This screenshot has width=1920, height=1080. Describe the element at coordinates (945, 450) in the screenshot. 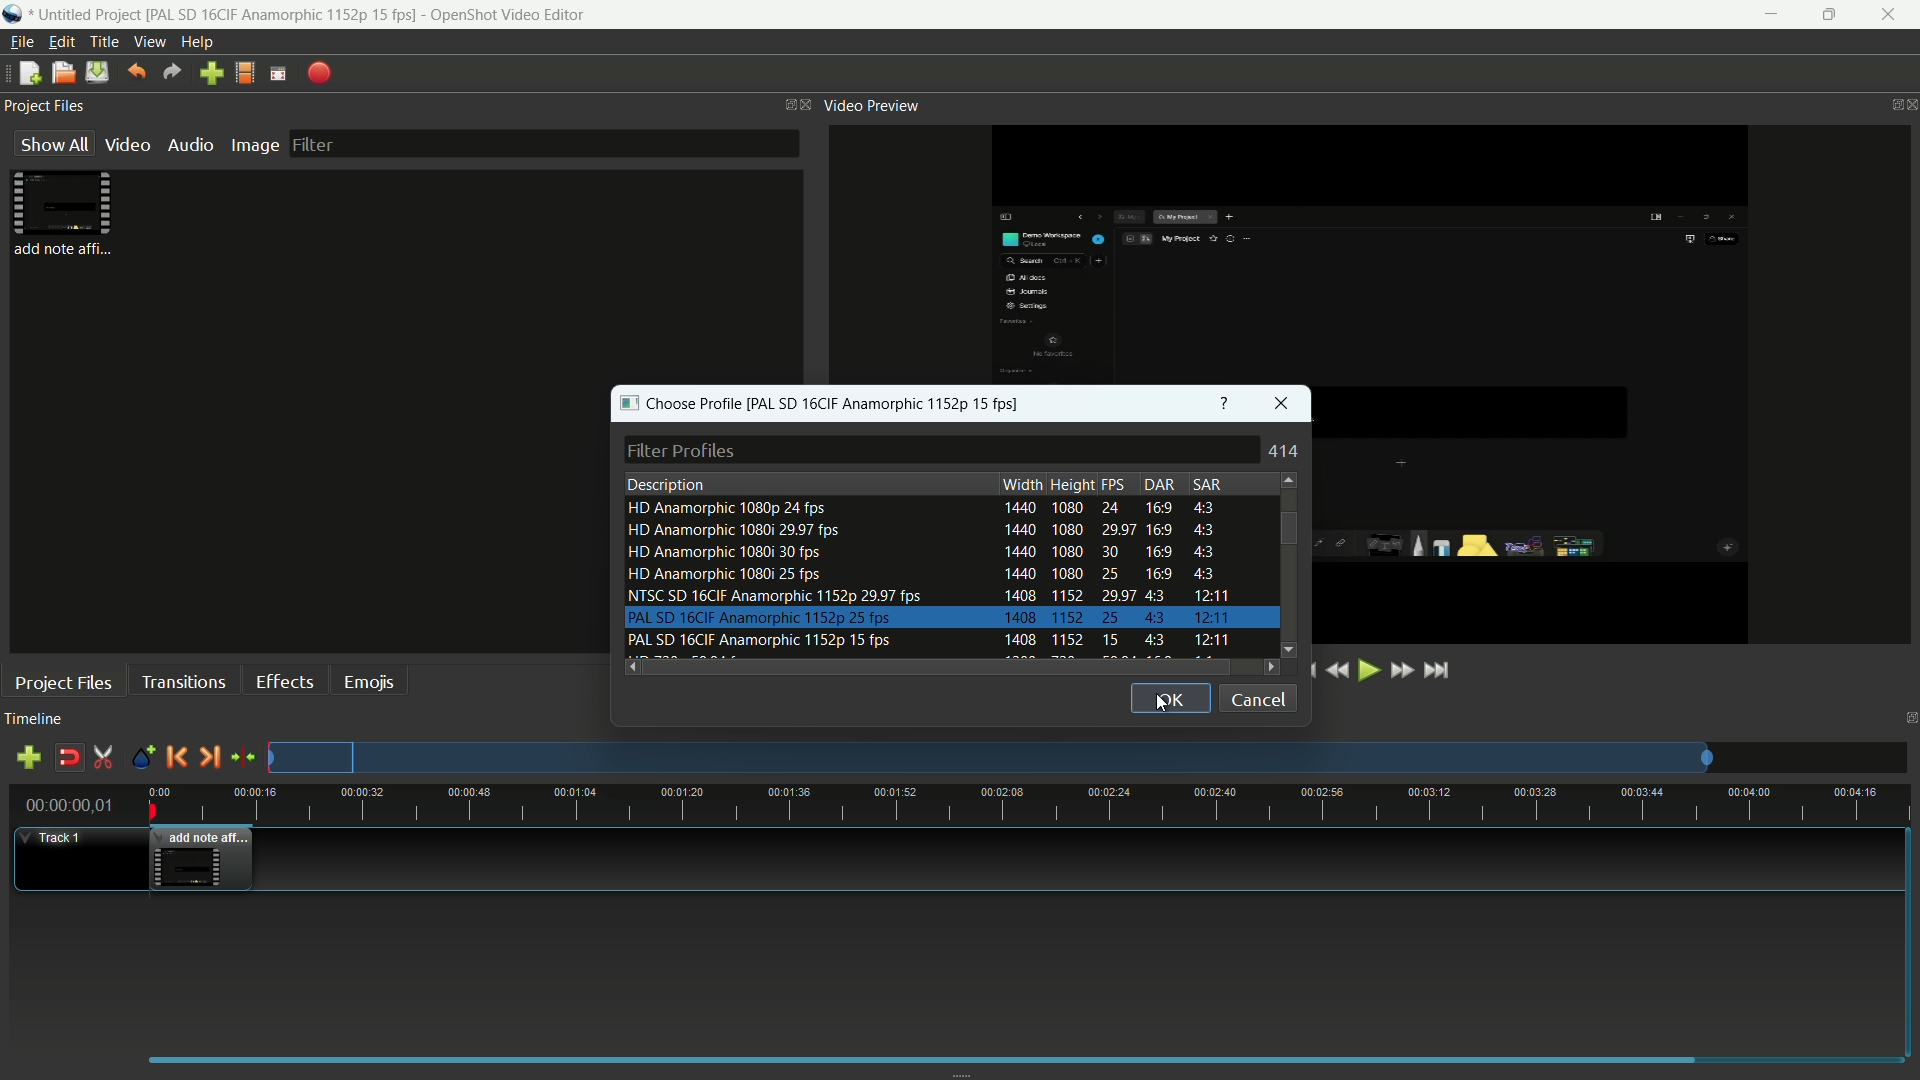

I see `filter profiles` at that location.